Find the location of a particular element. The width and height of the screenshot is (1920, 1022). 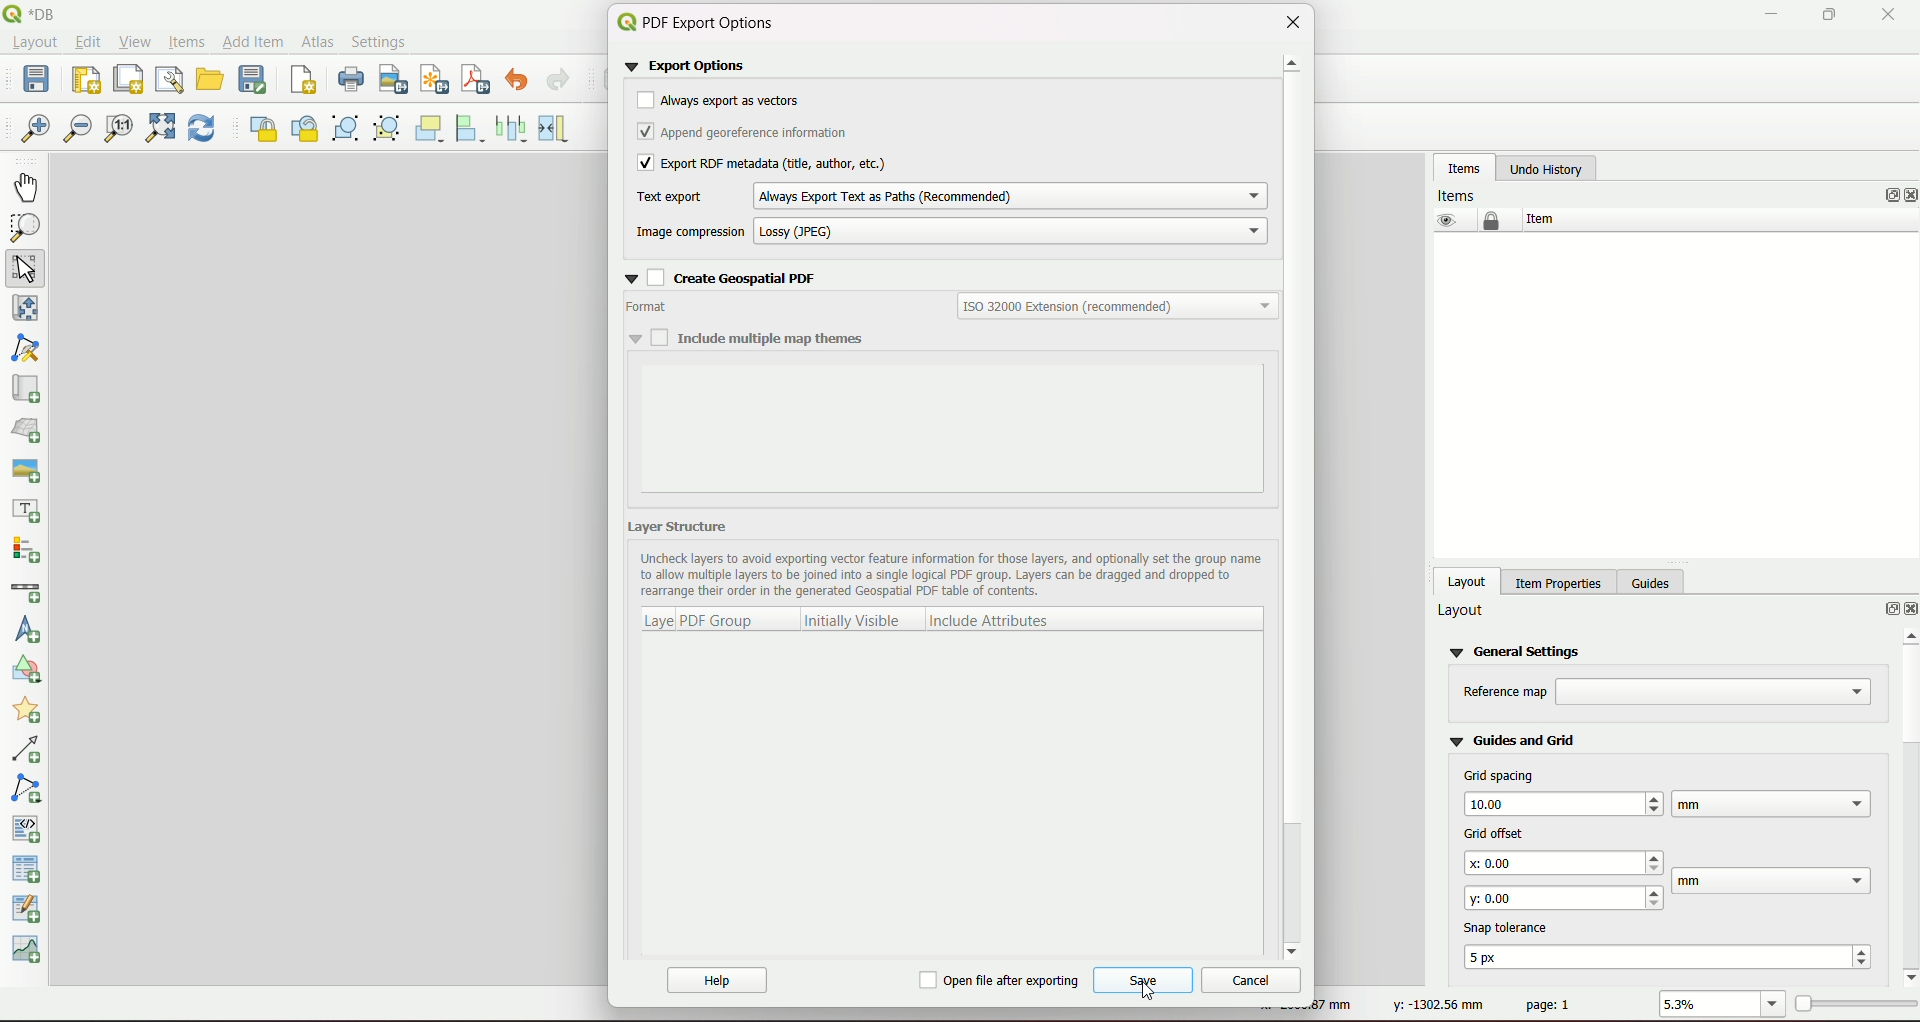

close is located at coordinates (1908, 196).